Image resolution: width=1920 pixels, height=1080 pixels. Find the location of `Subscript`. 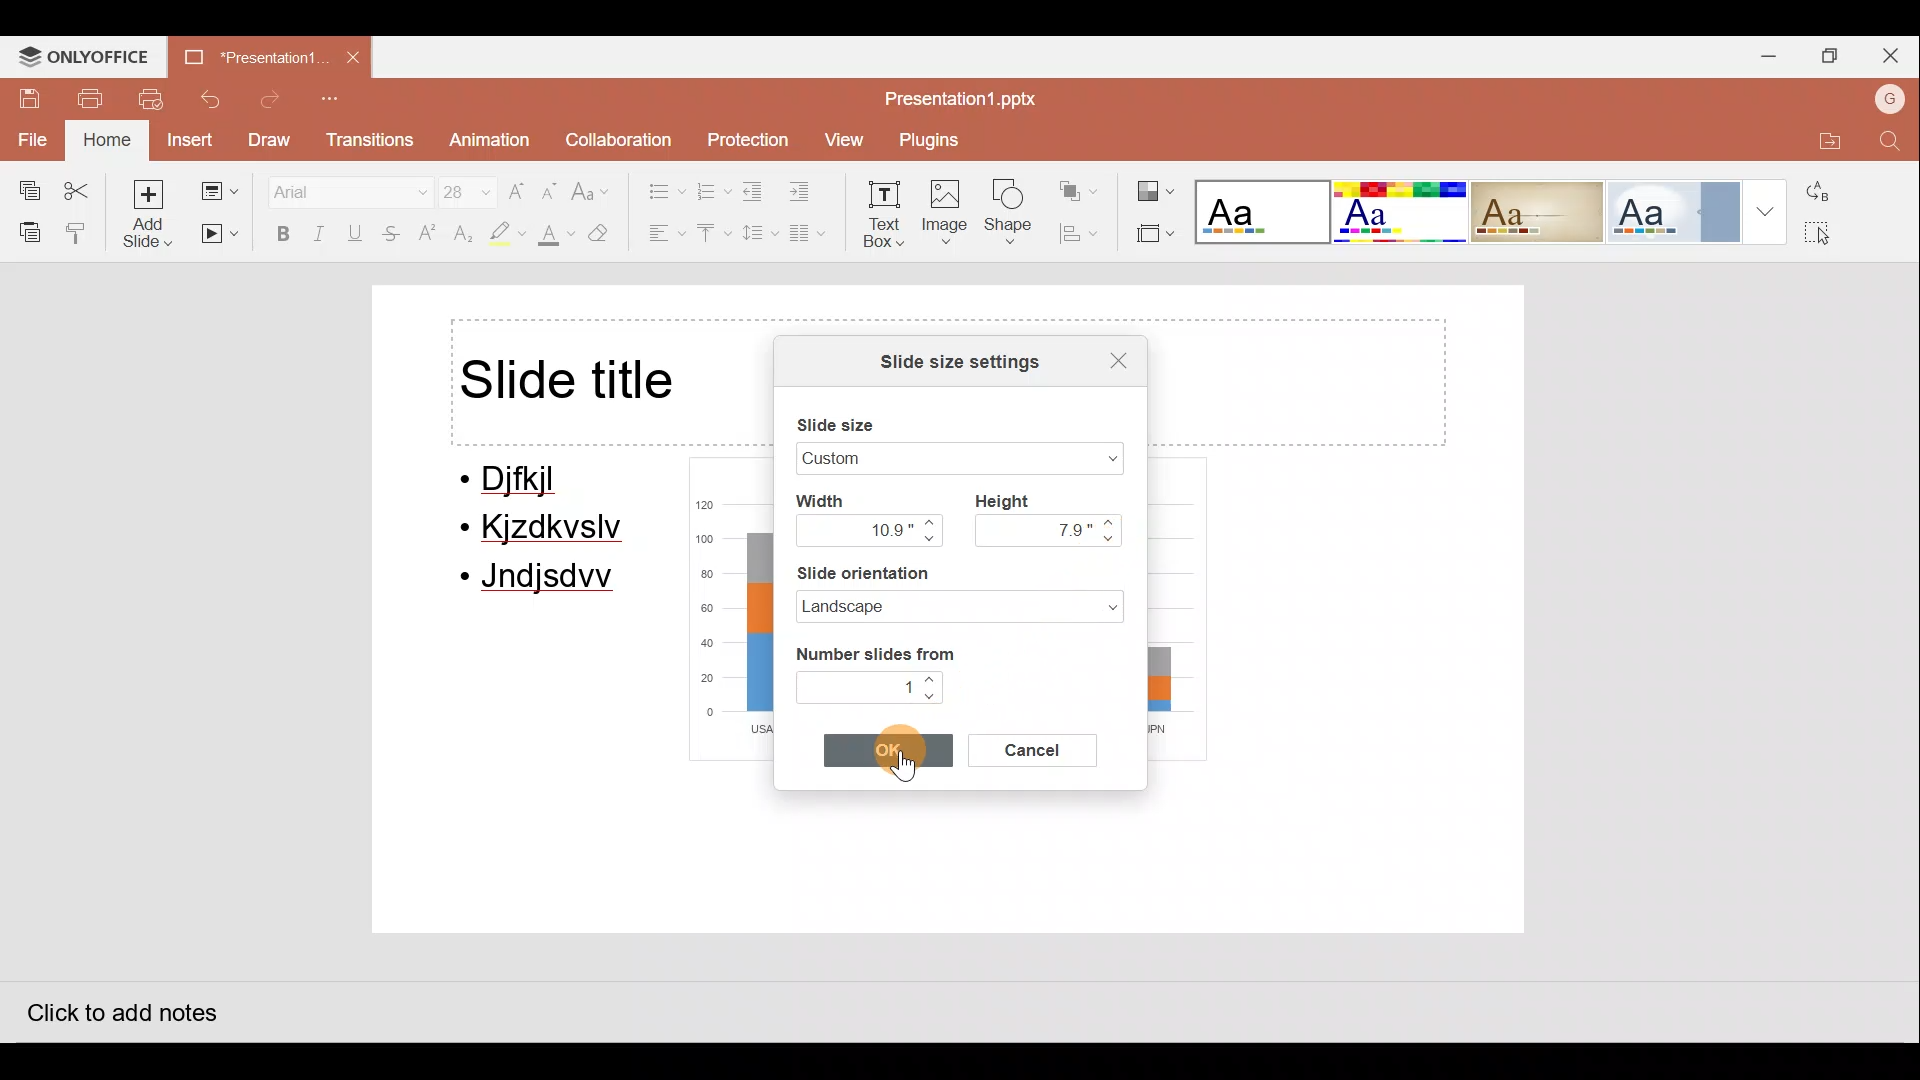

Subscript is located at coordinates (460, 236).